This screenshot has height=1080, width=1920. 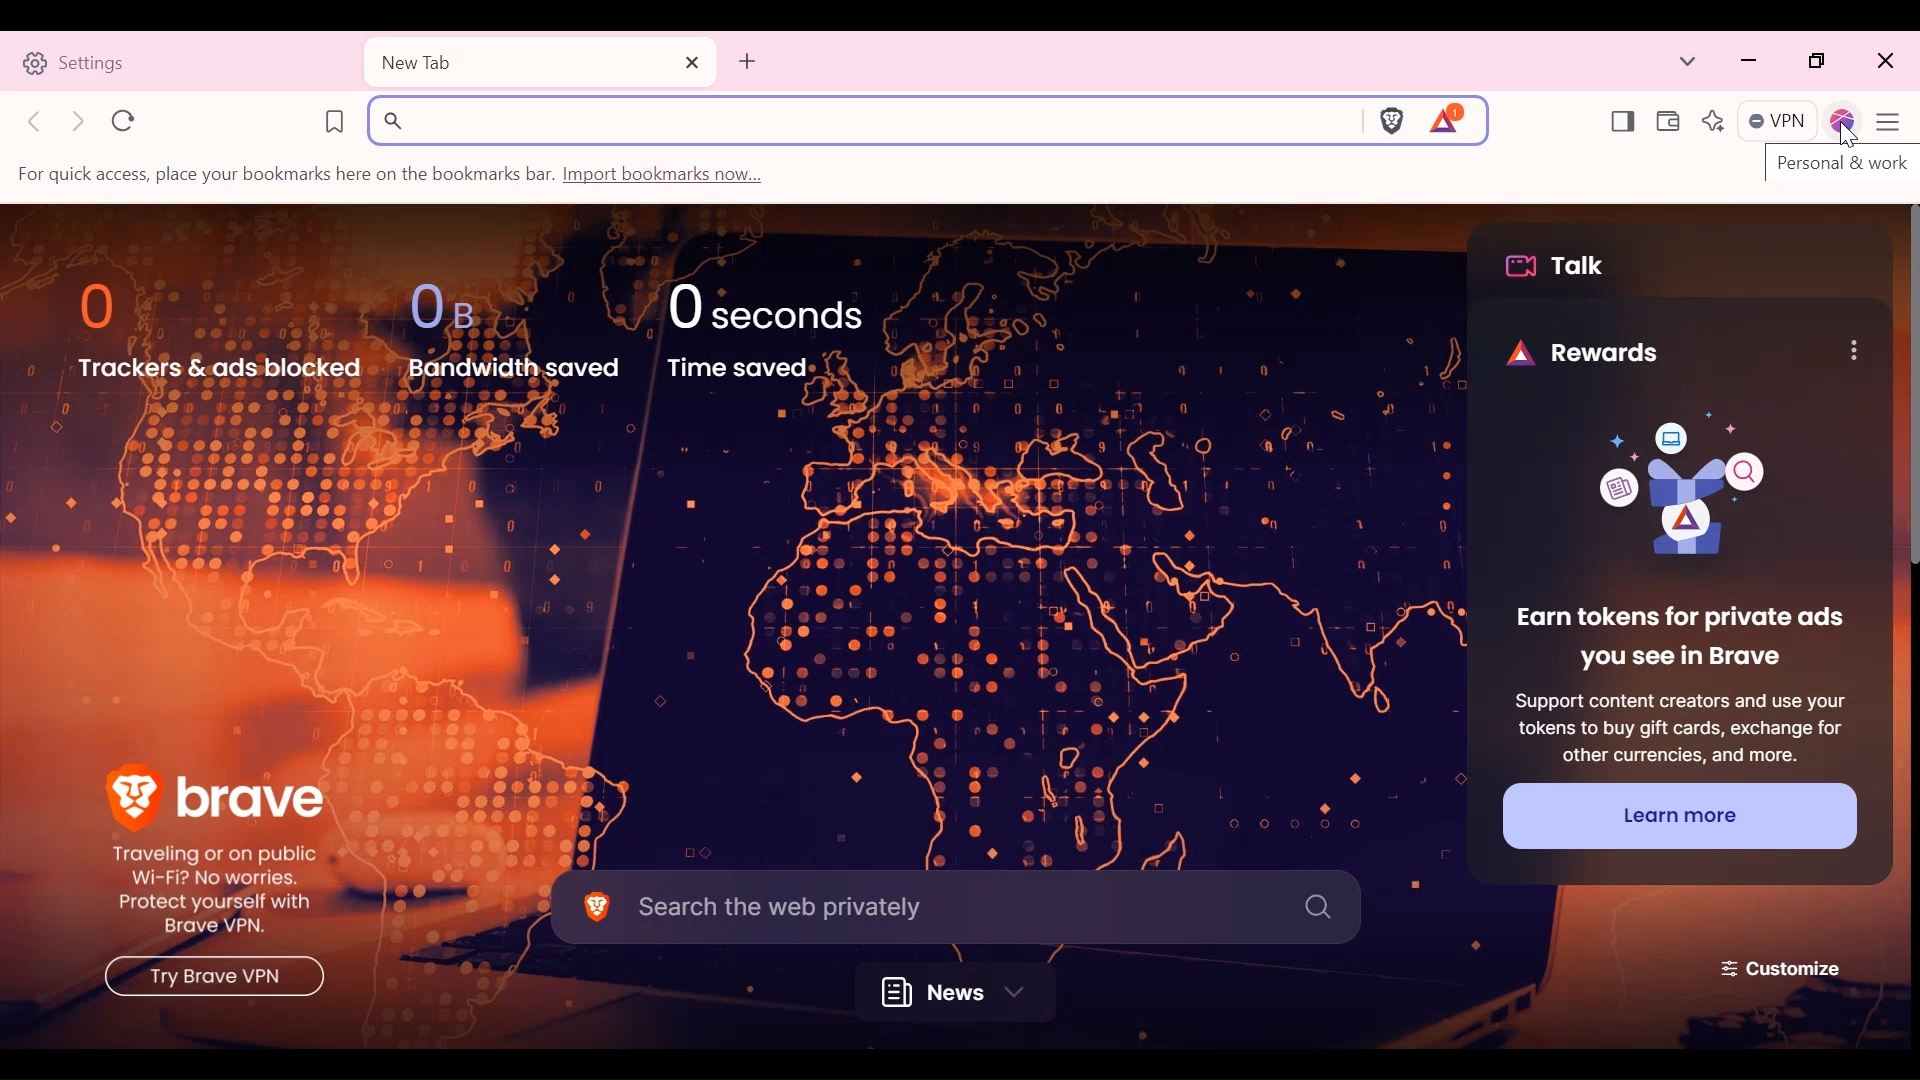 What do you see at coordinates (1844, 123) in the screenshot?
I see `Profiles` at bounding box center [1844, 123].